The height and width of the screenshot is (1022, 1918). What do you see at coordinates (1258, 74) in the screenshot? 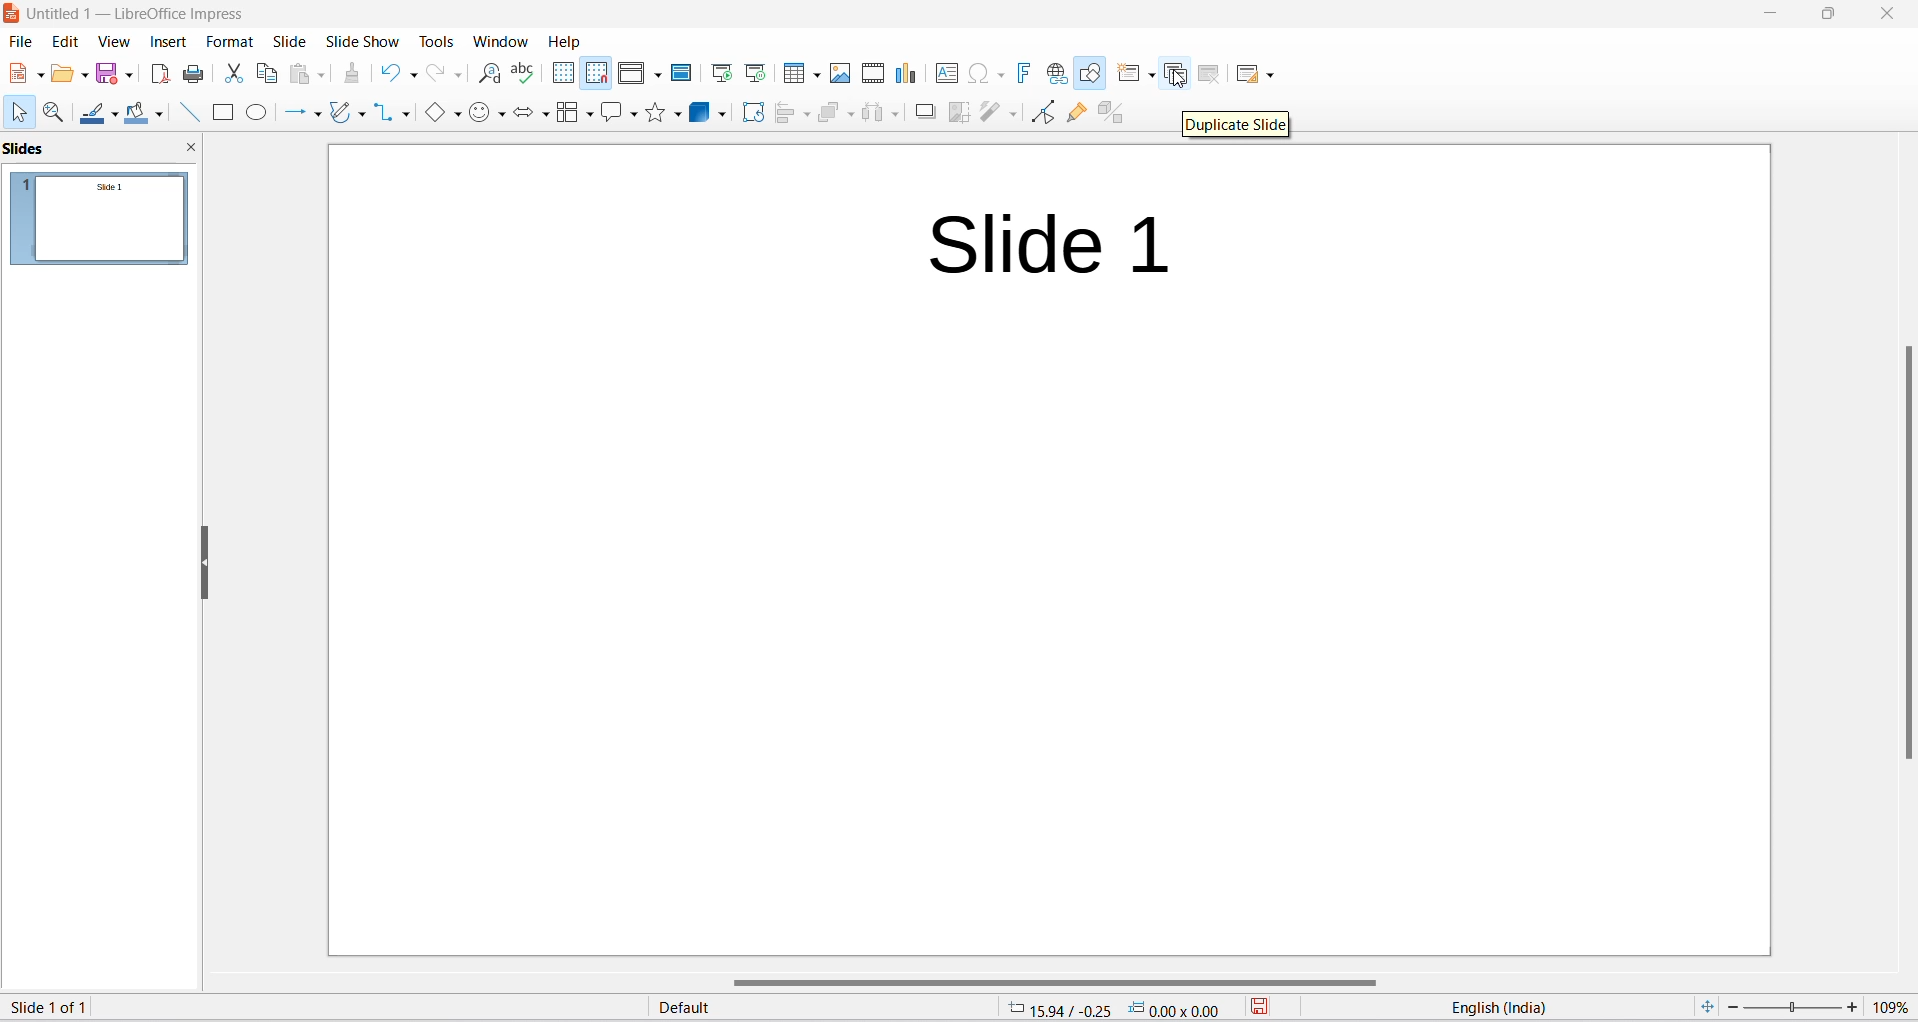
I see `slide layout` at bounding box center [1258, 74].